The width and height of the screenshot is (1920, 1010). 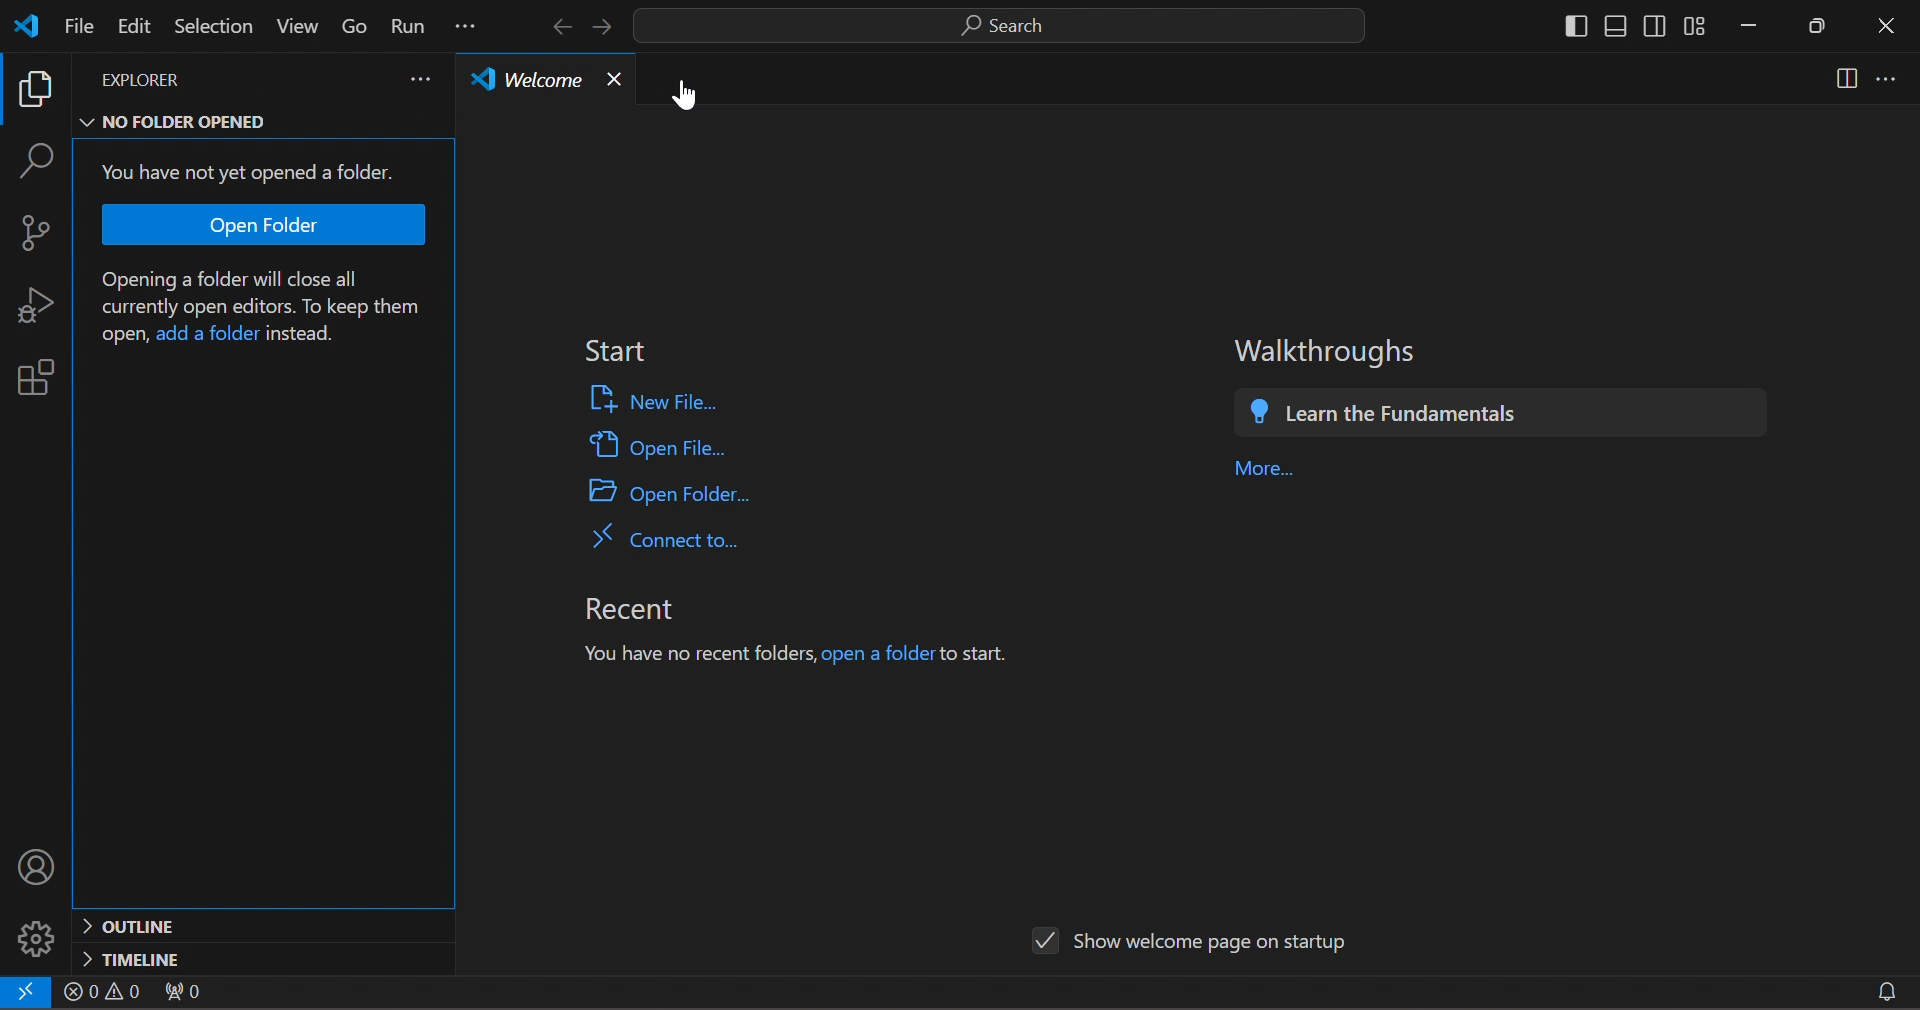 What do you see at coordinates (803, 653) in the screenshot?
I see `you have no recent folders, open a folder to start` at bounding box center [803, 653].